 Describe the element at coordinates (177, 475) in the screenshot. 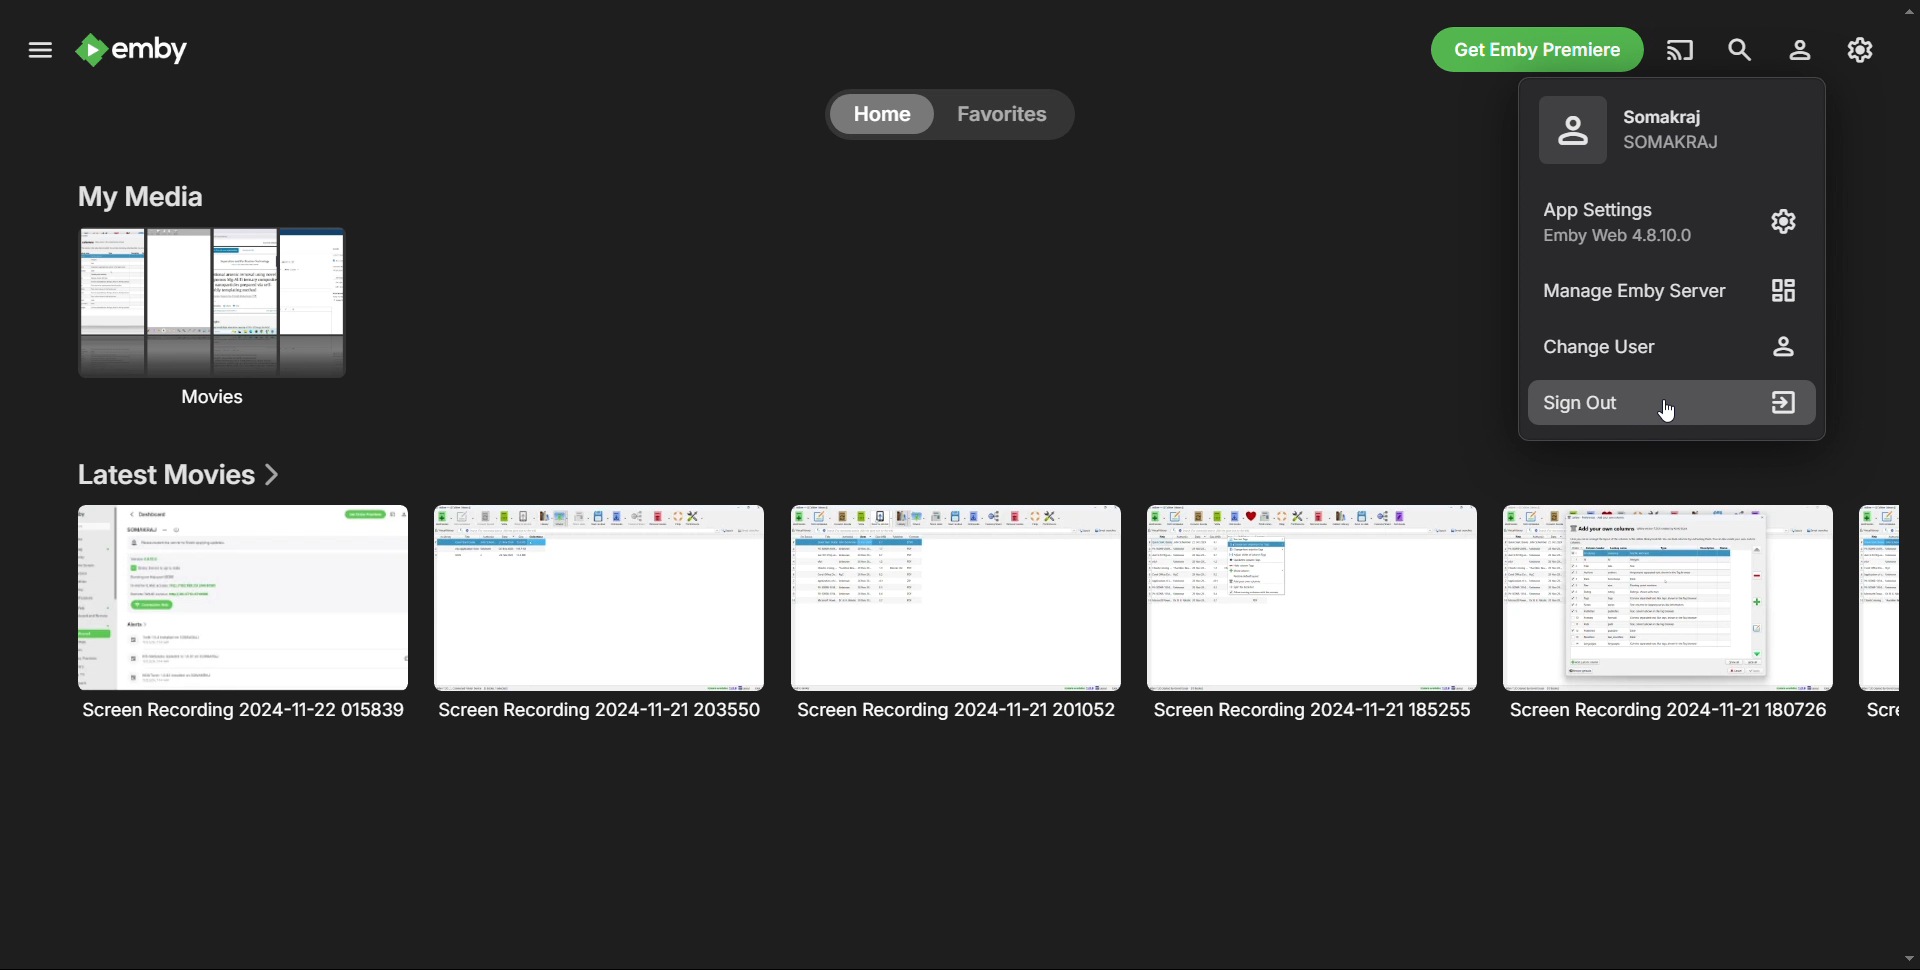

I see `latest movies` at that location.